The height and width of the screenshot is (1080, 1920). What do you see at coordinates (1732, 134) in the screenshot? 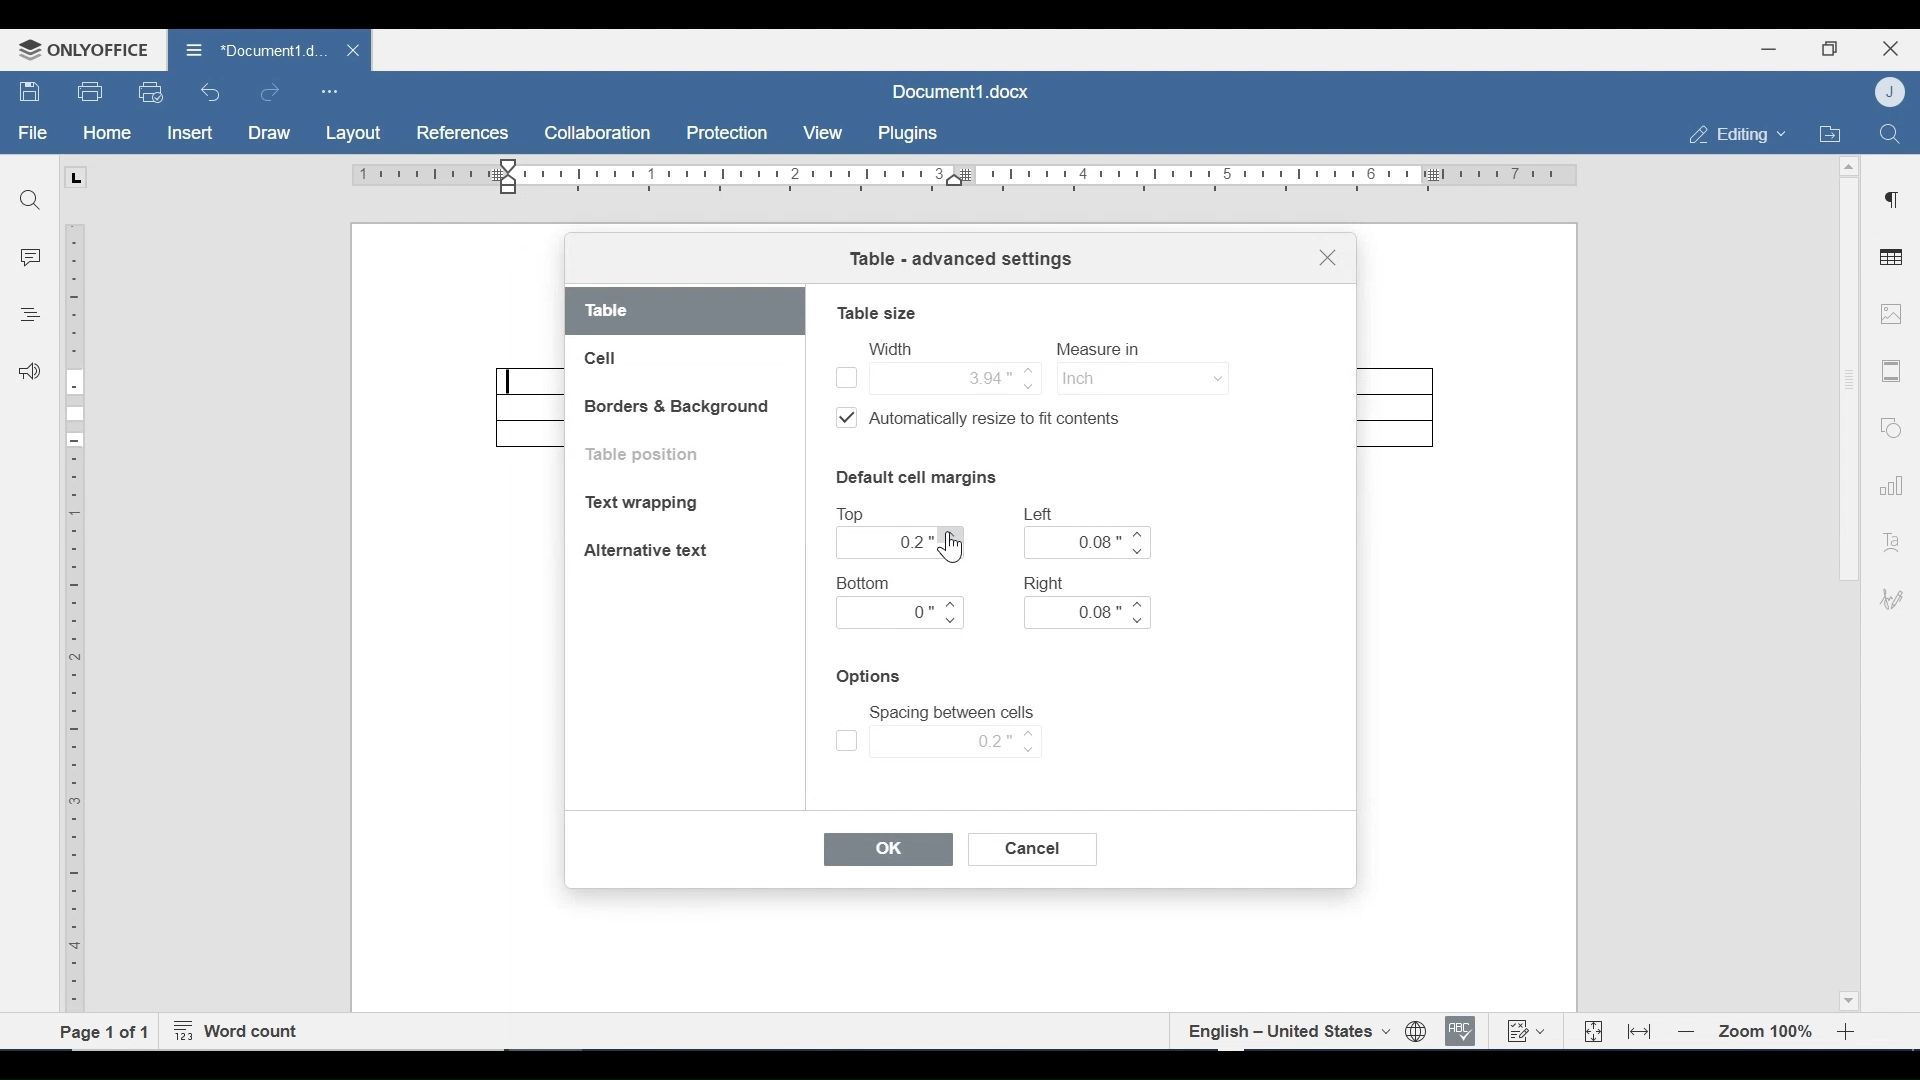
I see `Editing` at bounding box center [1732, 134].